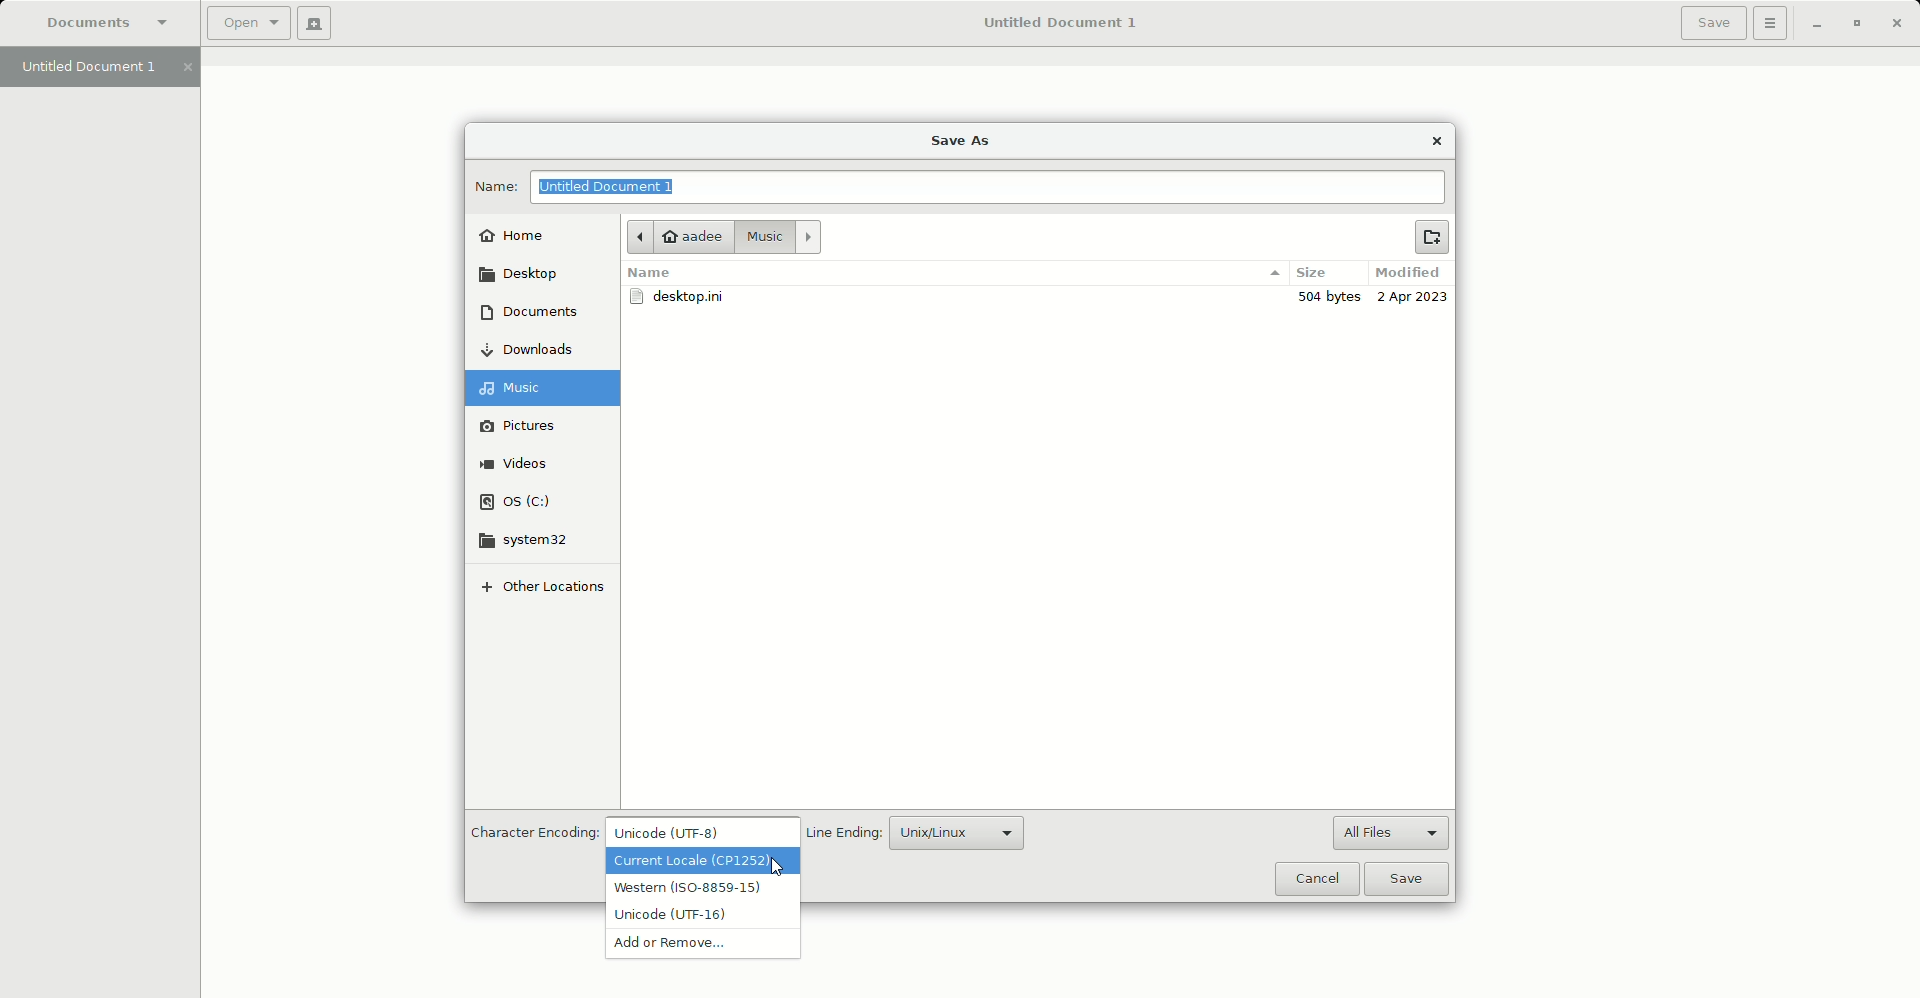 The width and height of the screenshot is (1920, 998). What do you see at coordinates (543, 428) in the screenshot?
I see `Pictures` at bounding box center [543, 428].